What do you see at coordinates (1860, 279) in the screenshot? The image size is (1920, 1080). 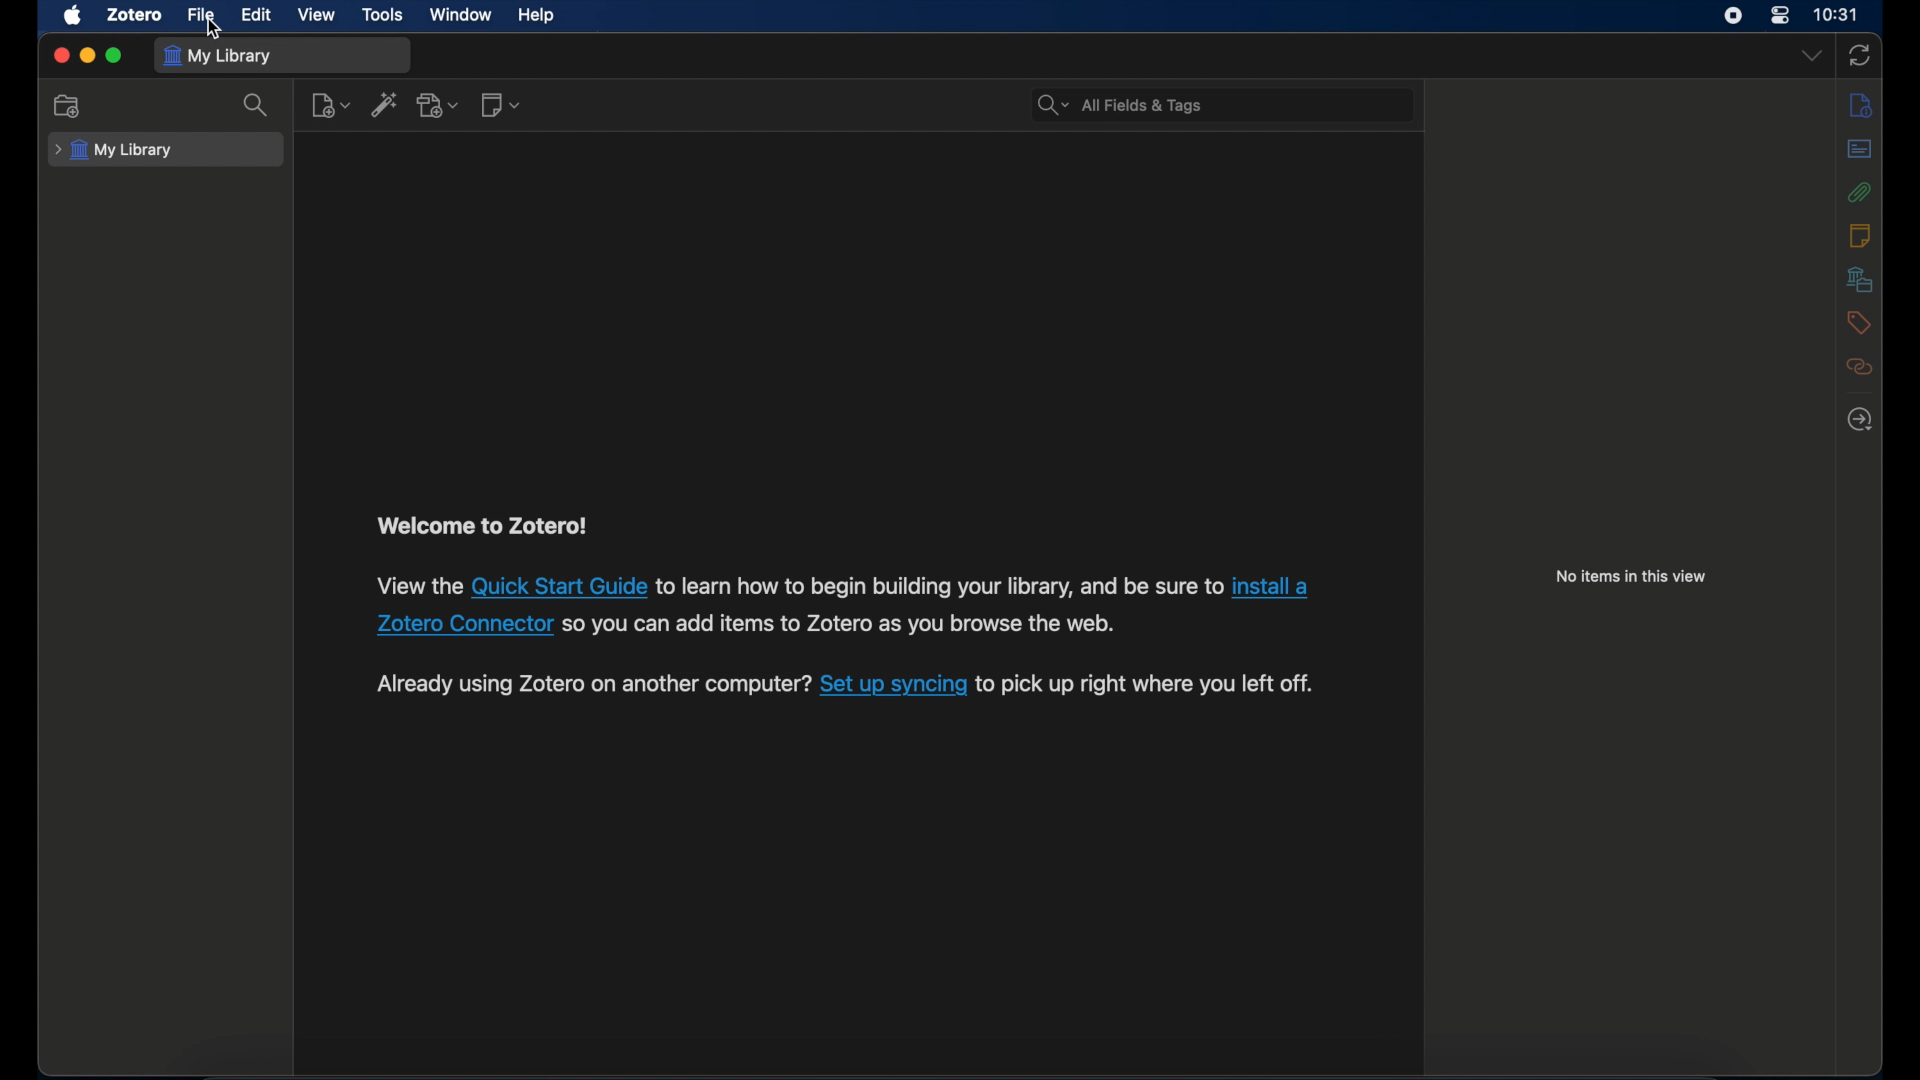 I see `libraries` at bounding box center [1860, 279].